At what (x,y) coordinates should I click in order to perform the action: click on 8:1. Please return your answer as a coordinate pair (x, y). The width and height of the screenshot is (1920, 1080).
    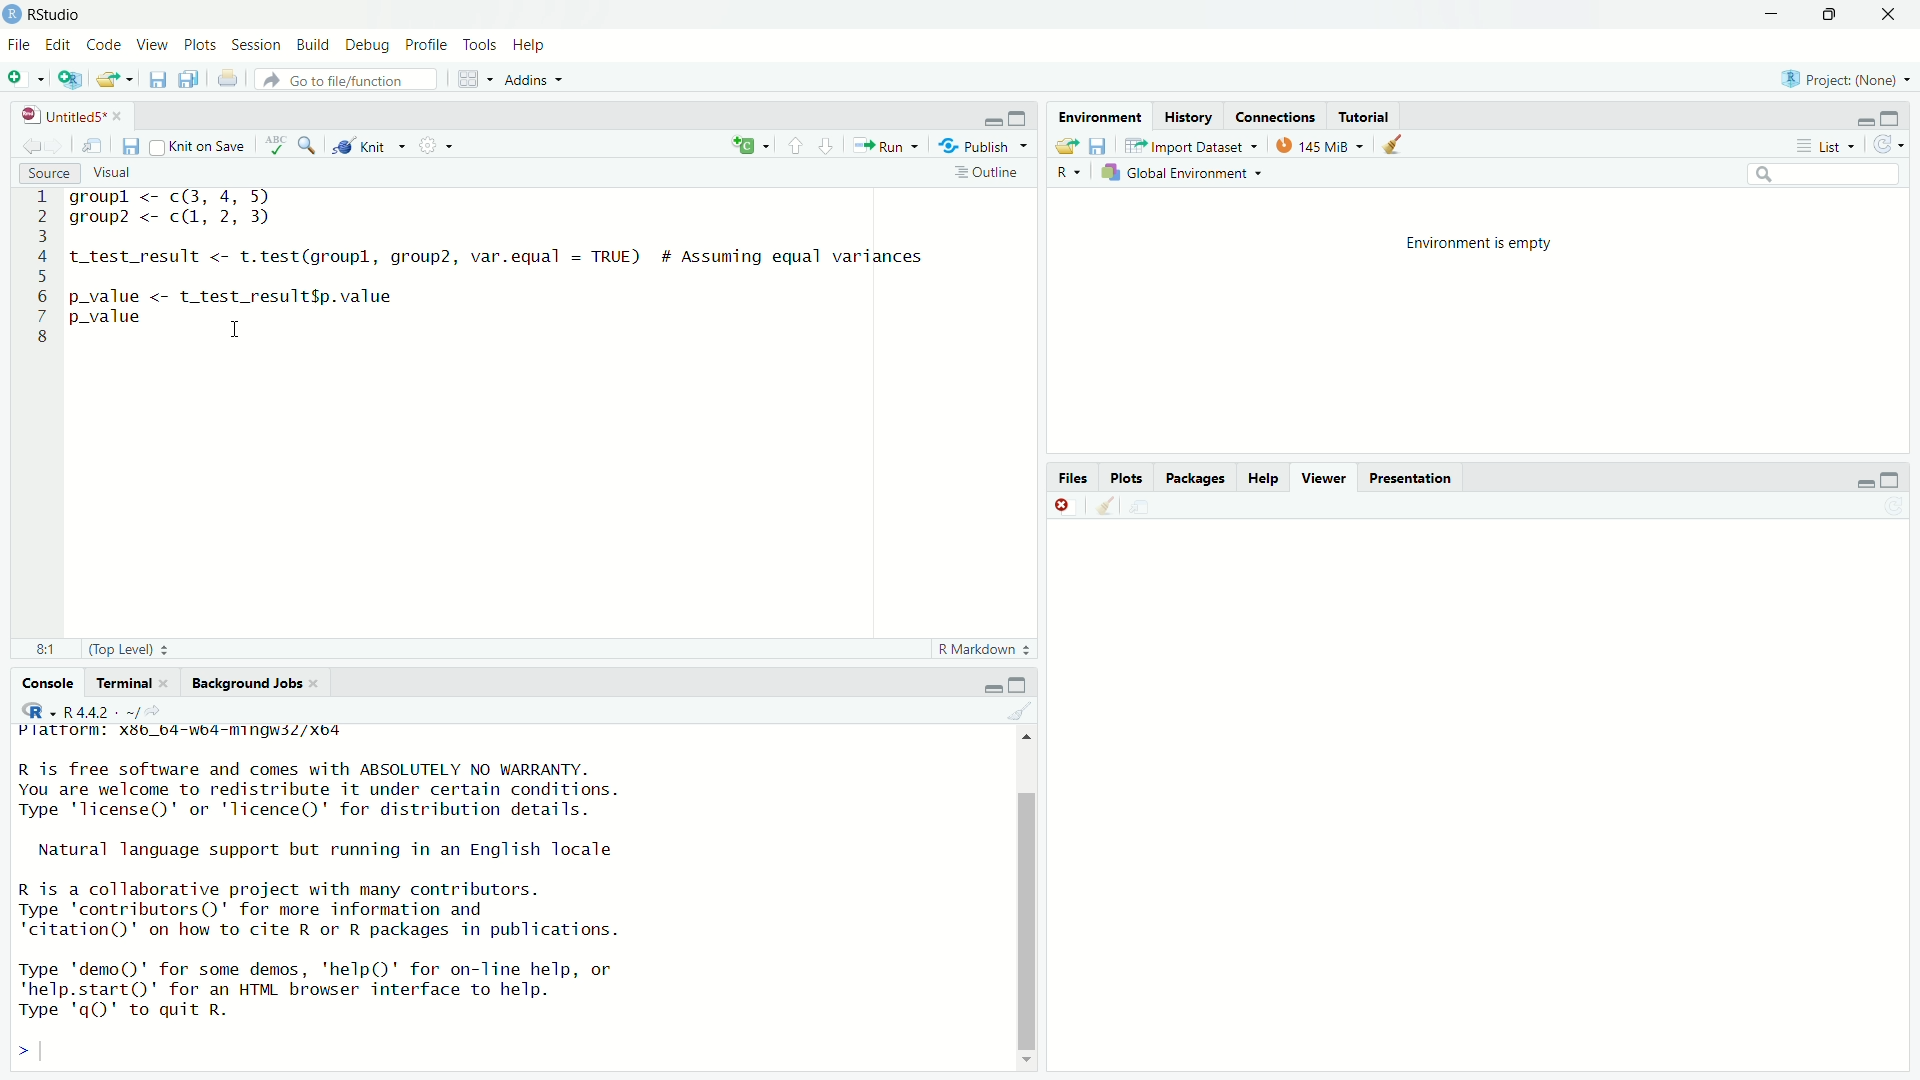
    Looking at the image, I should click on (40, 649).